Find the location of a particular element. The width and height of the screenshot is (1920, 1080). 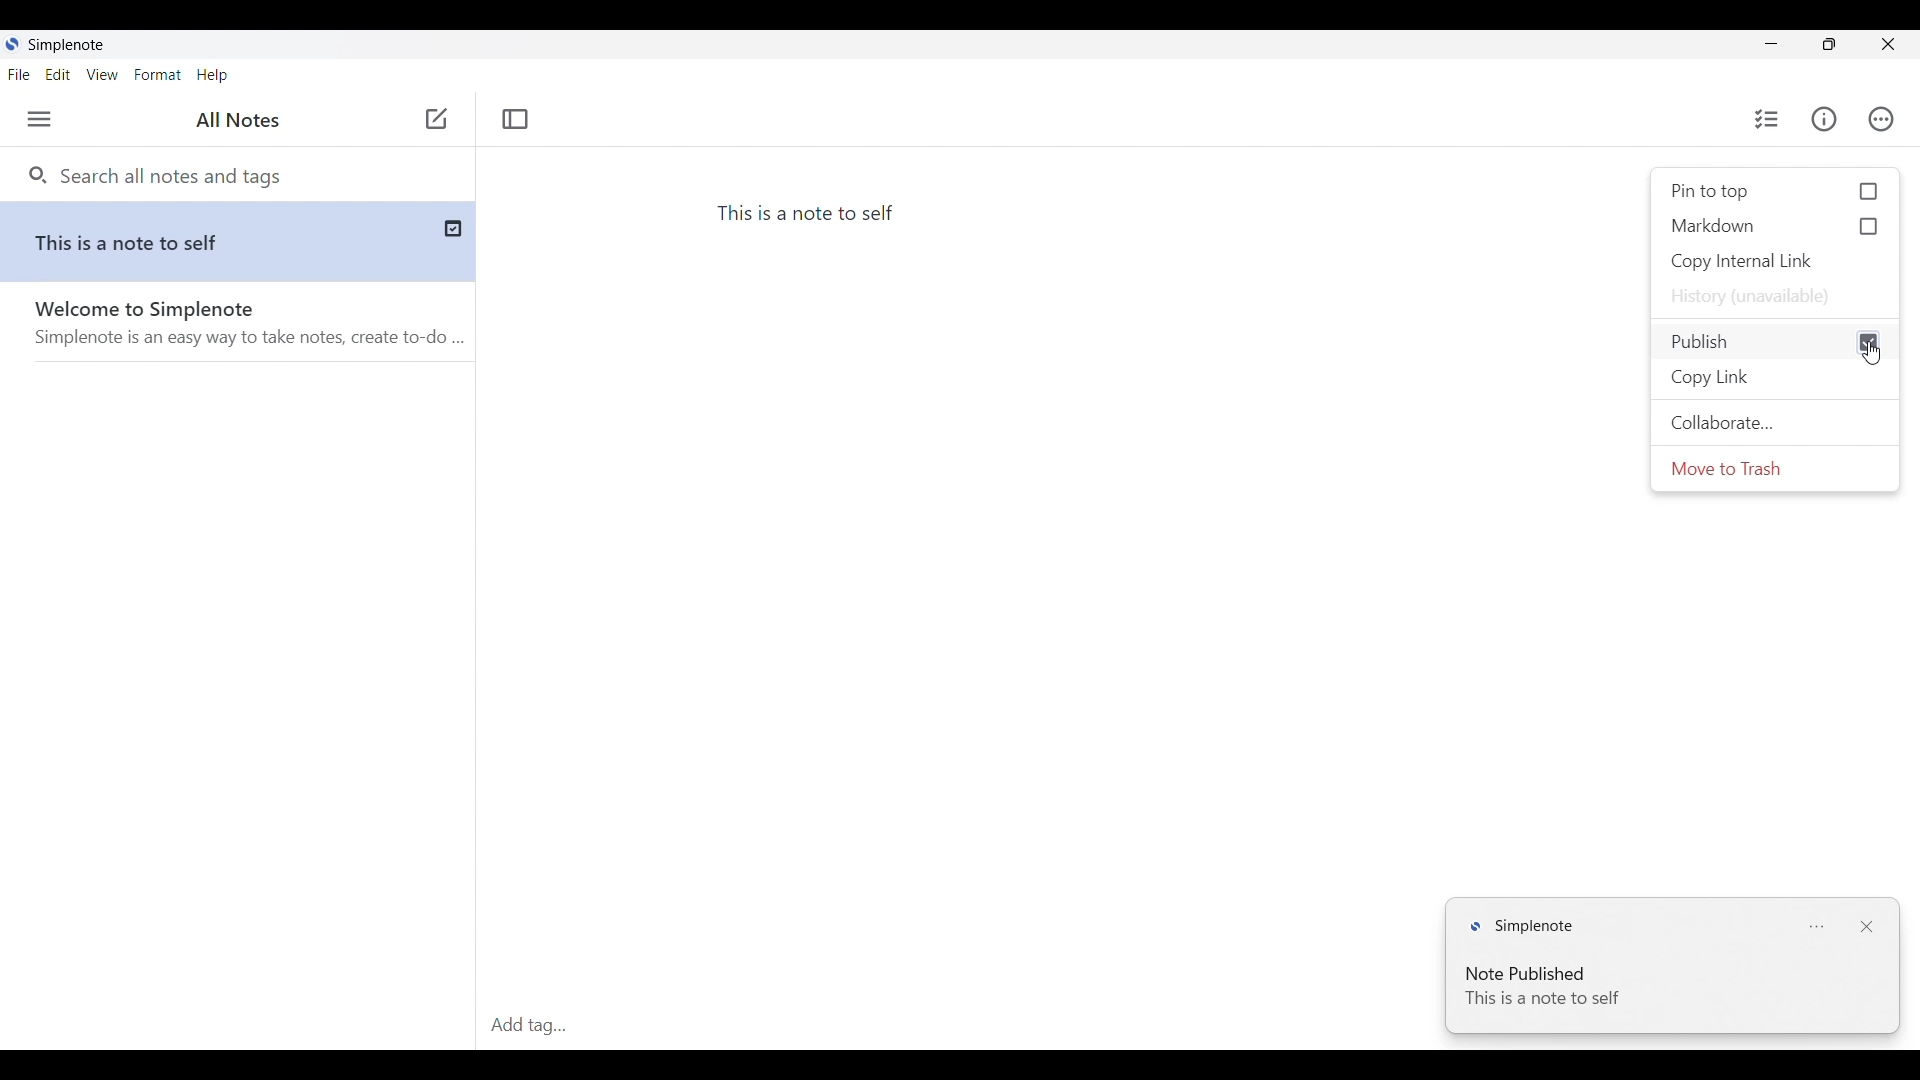

Welcome to Simplenote Simplenote is an easy way to take notes, create to-do ... is located at coordinates (250, 328).